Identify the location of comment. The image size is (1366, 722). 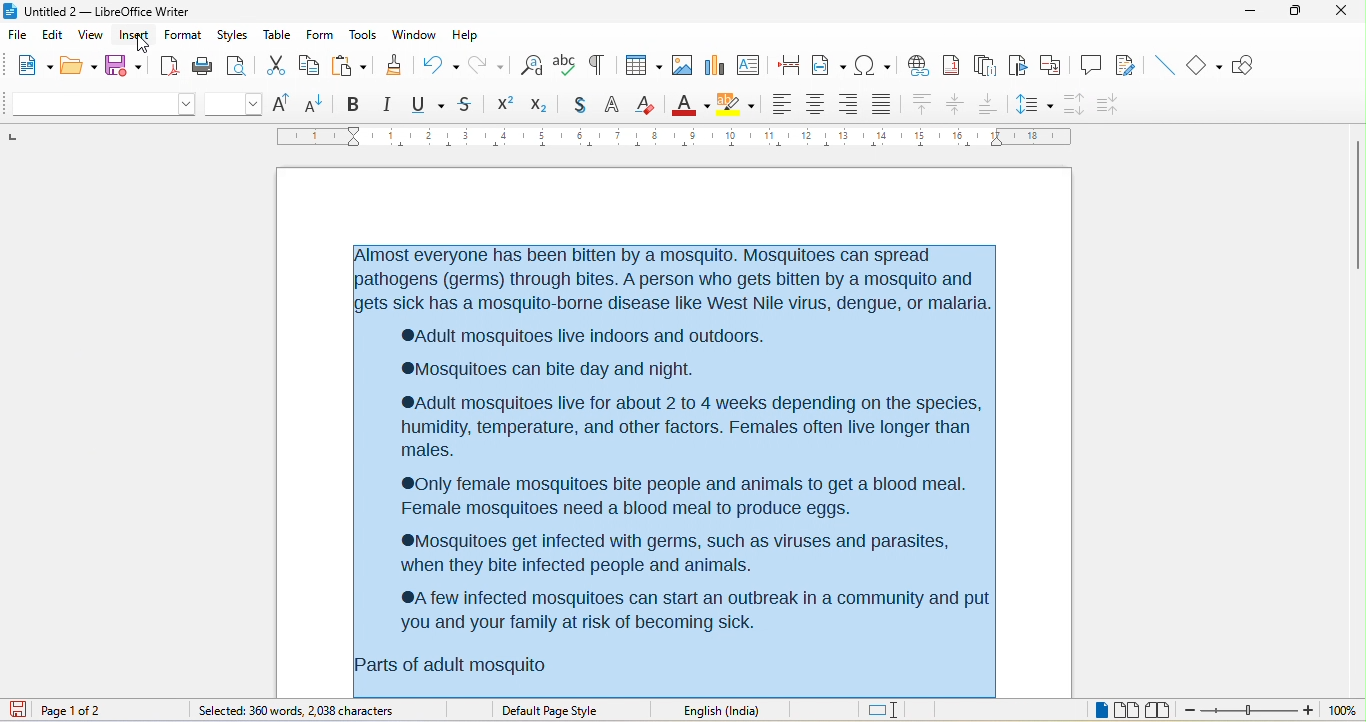
(1090, 64).